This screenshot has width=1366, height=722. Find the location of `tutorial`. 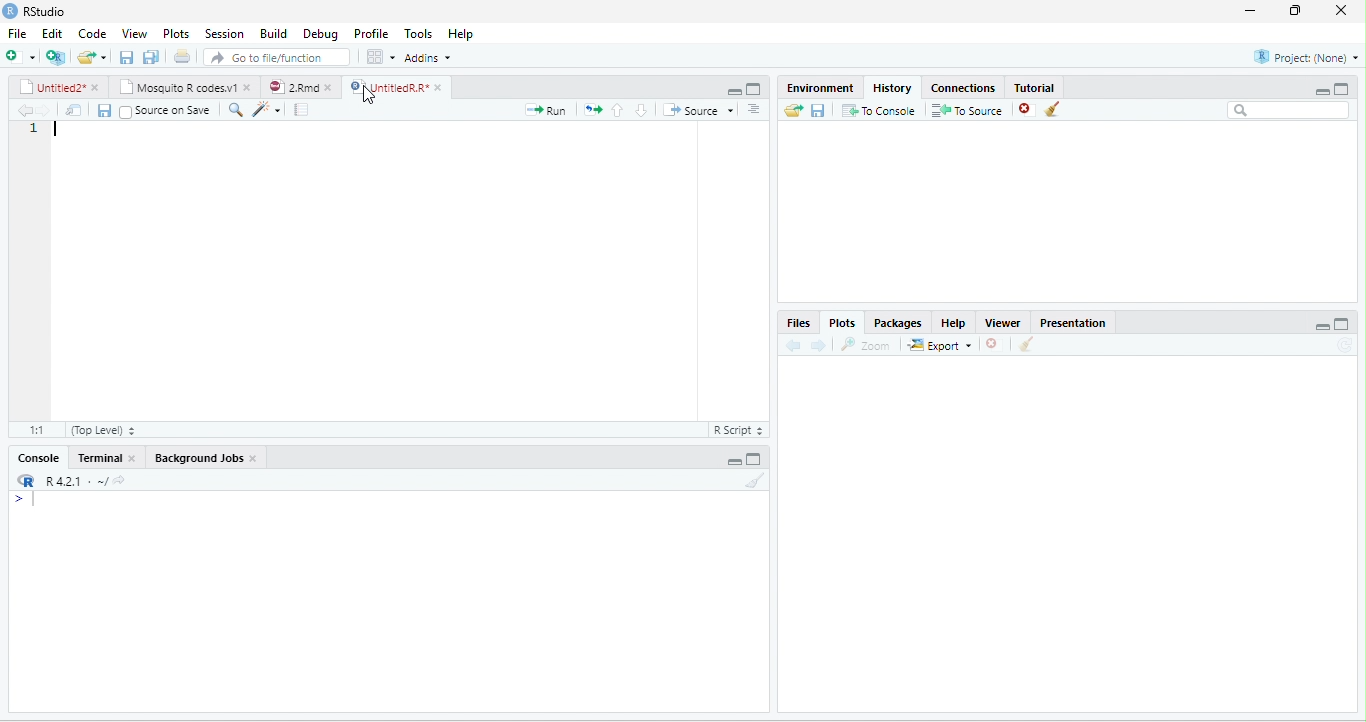

tutorial is located at coordinates (1062, 86).